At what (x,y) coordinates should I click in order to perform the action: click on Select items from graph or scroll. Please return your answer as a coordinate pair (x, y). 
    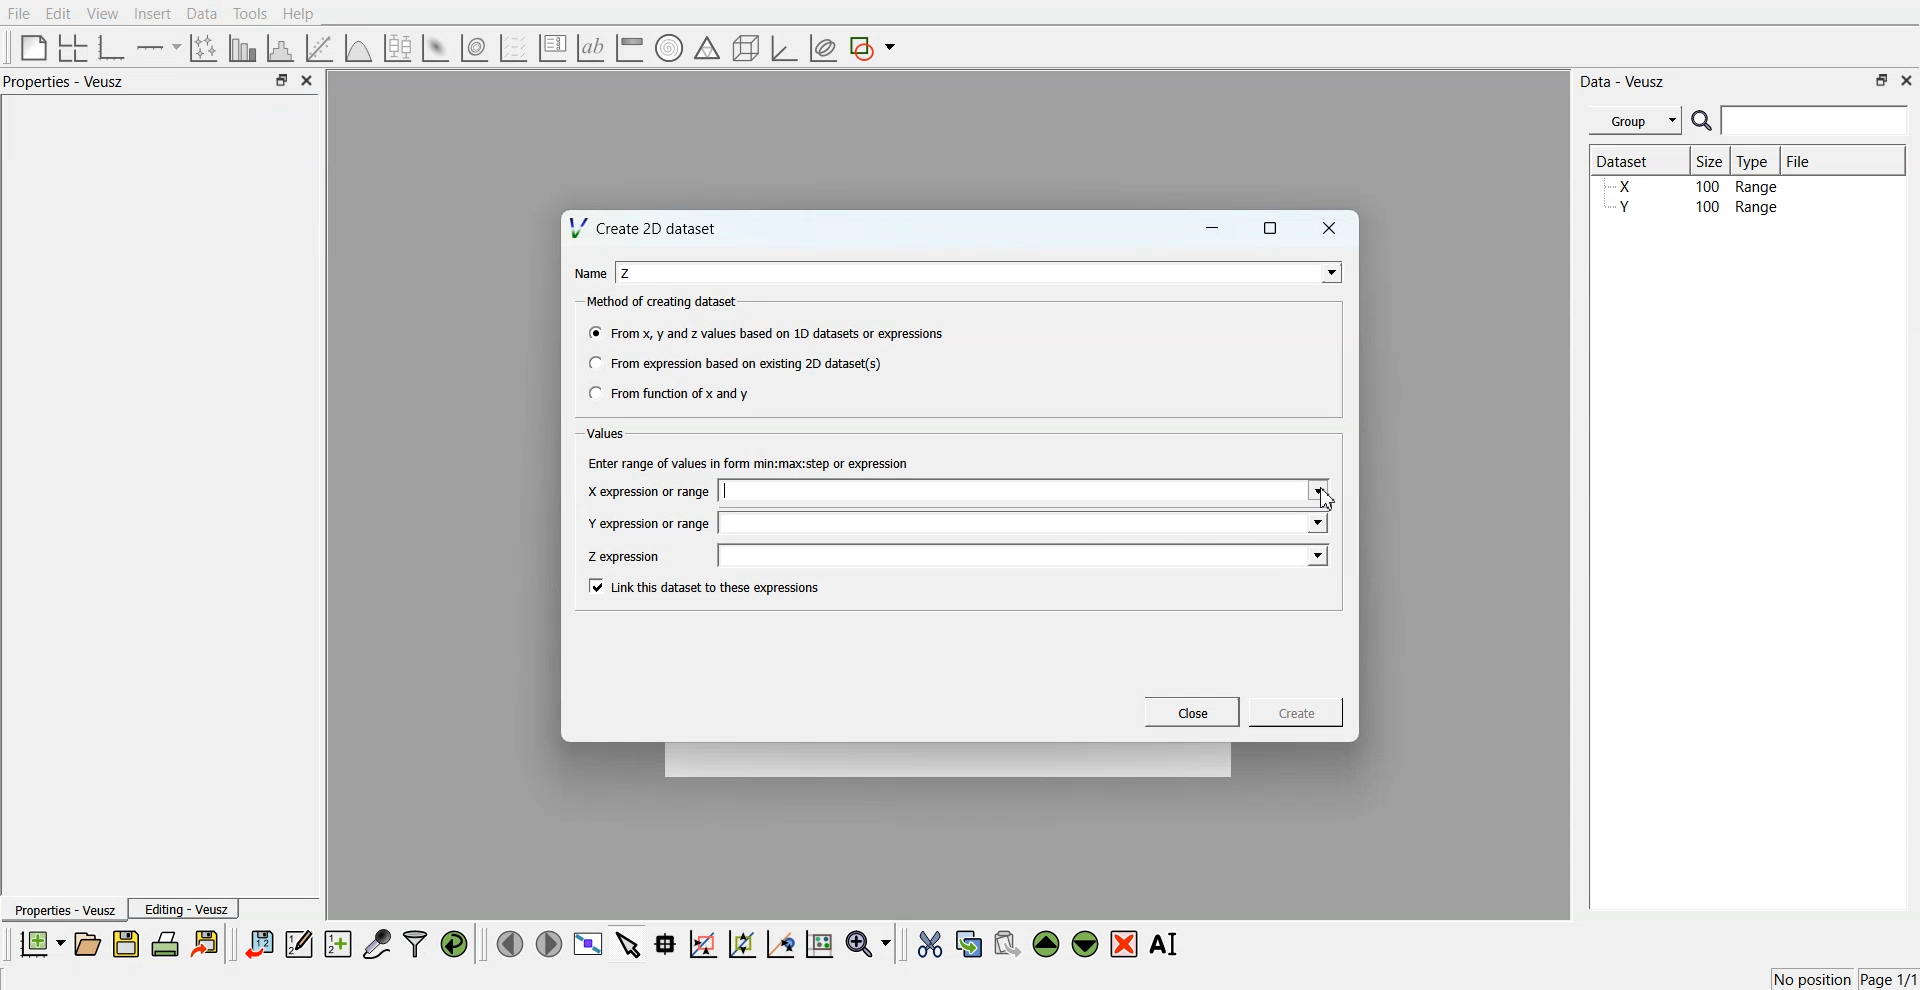
    Looking at the image, I should click on (629, 942).